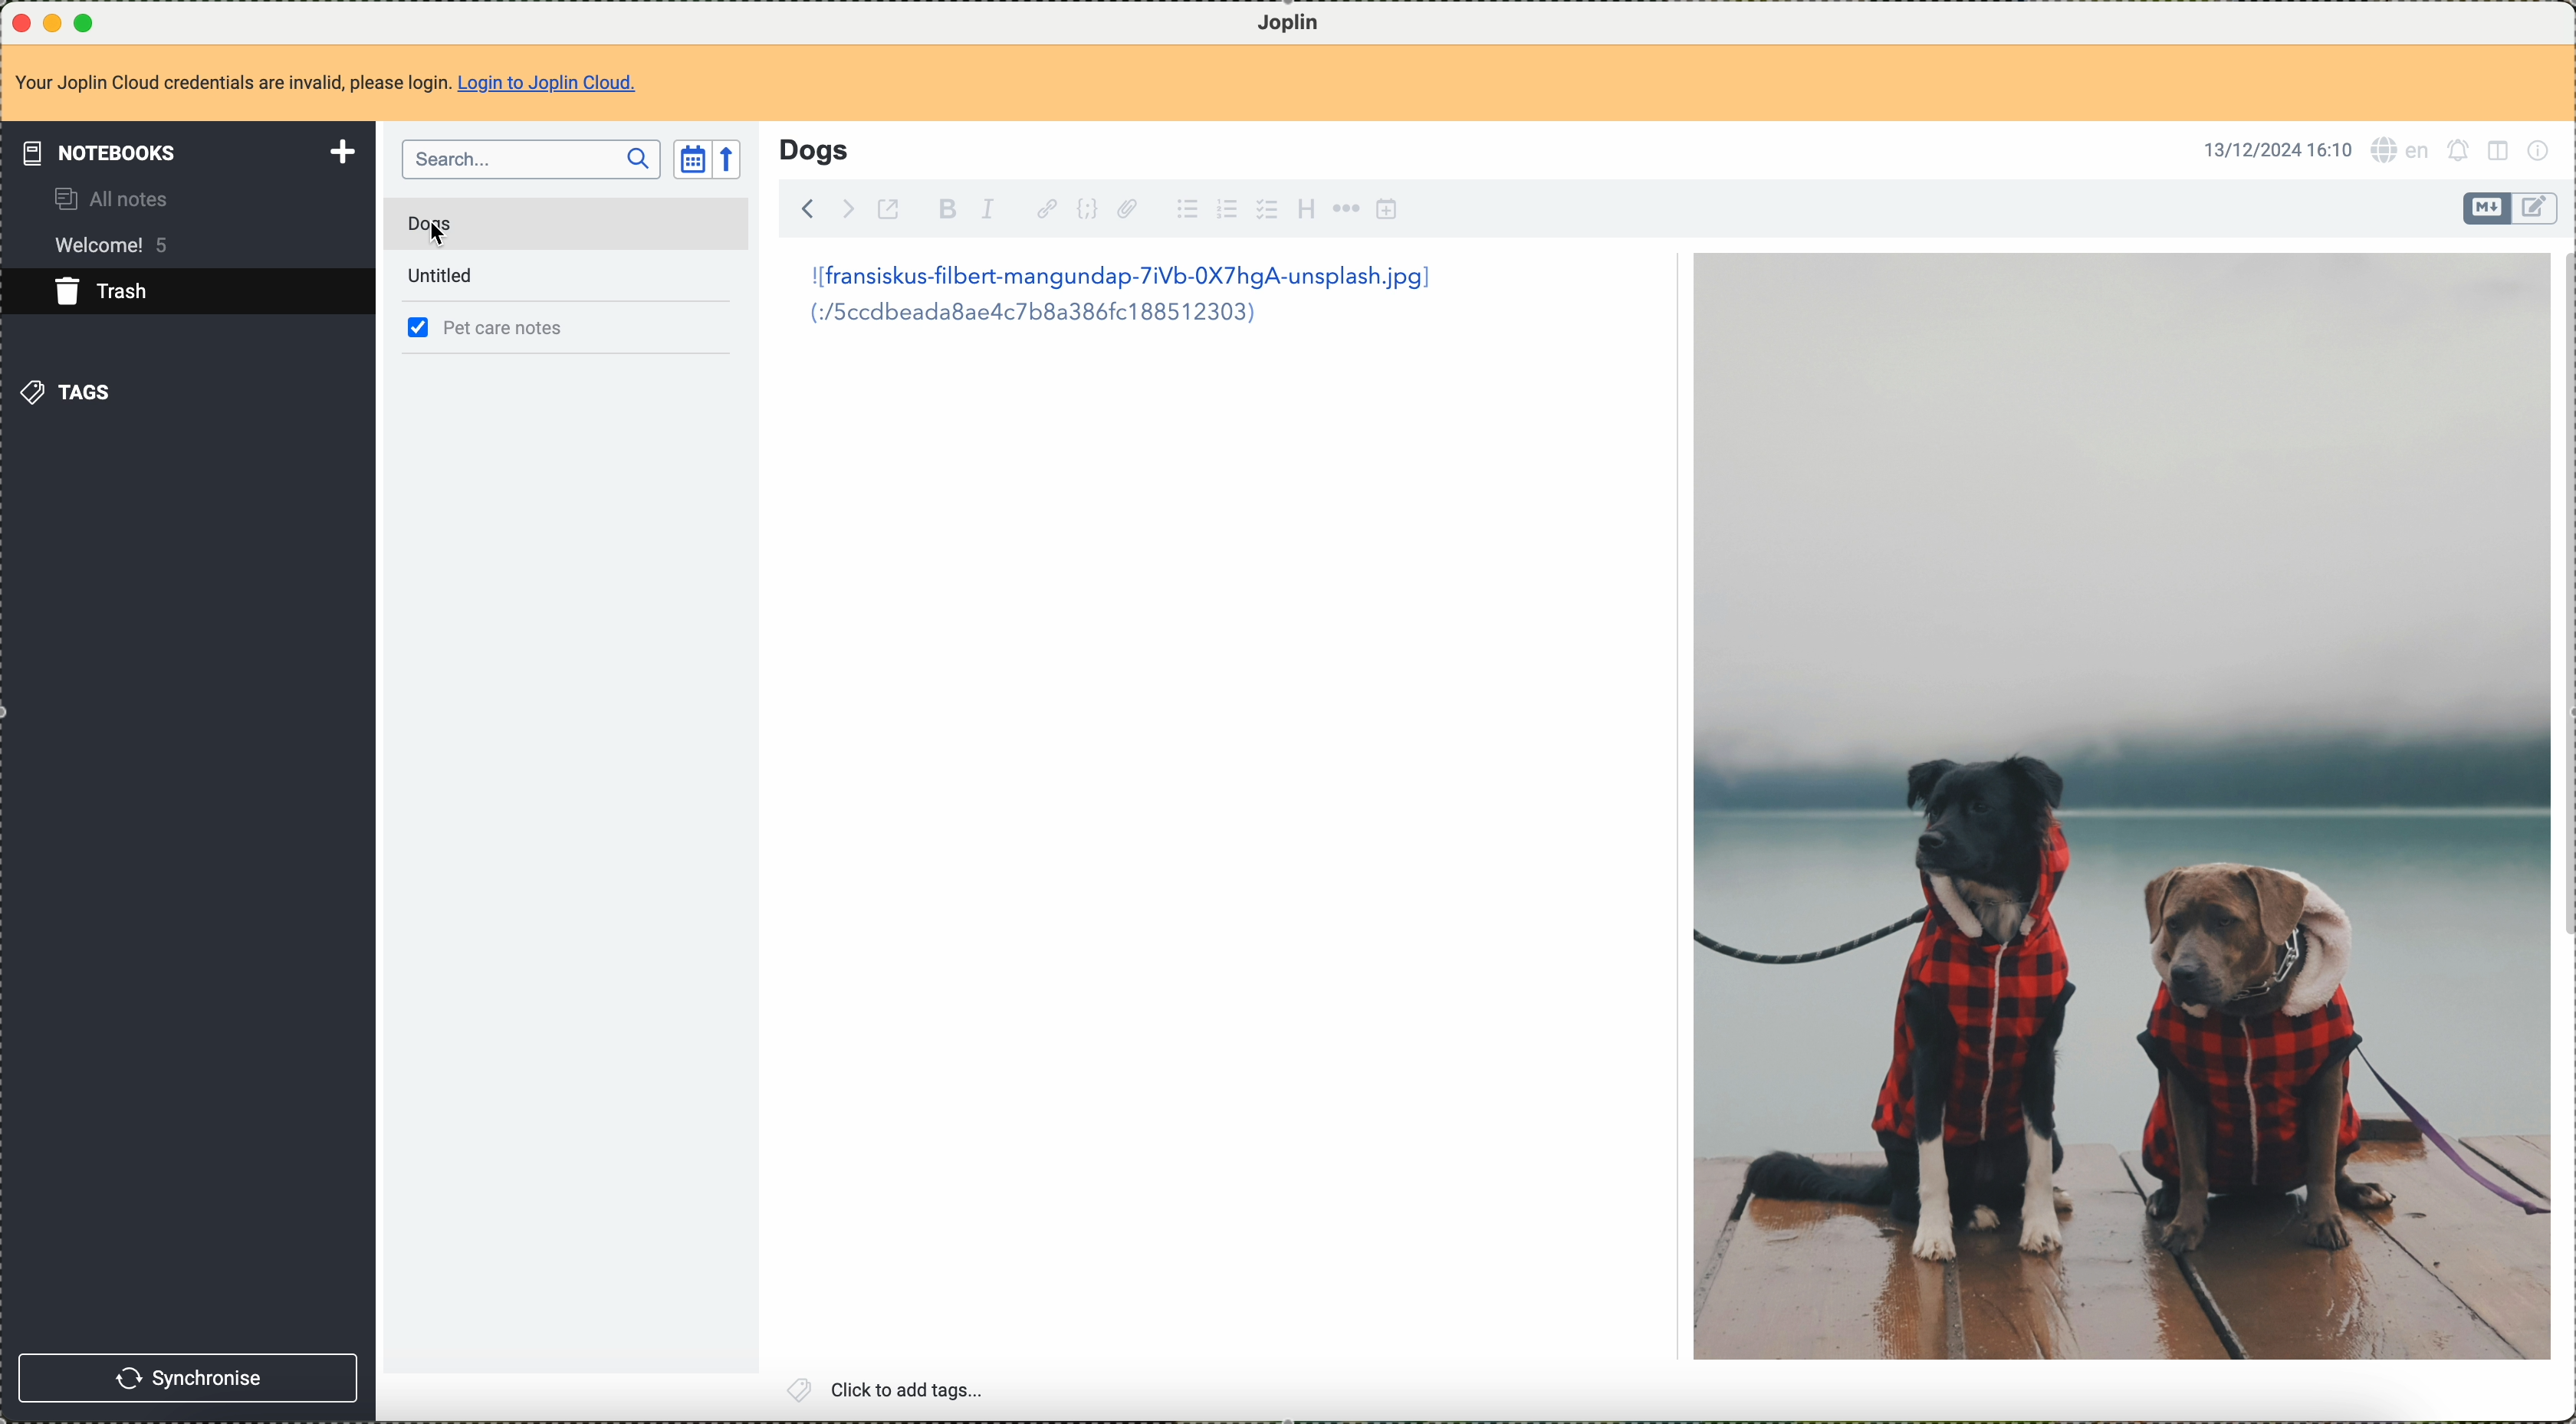 The height and width of the screenshot is (1424, 2576). I want to click on set alarm, so click(2458, 154).